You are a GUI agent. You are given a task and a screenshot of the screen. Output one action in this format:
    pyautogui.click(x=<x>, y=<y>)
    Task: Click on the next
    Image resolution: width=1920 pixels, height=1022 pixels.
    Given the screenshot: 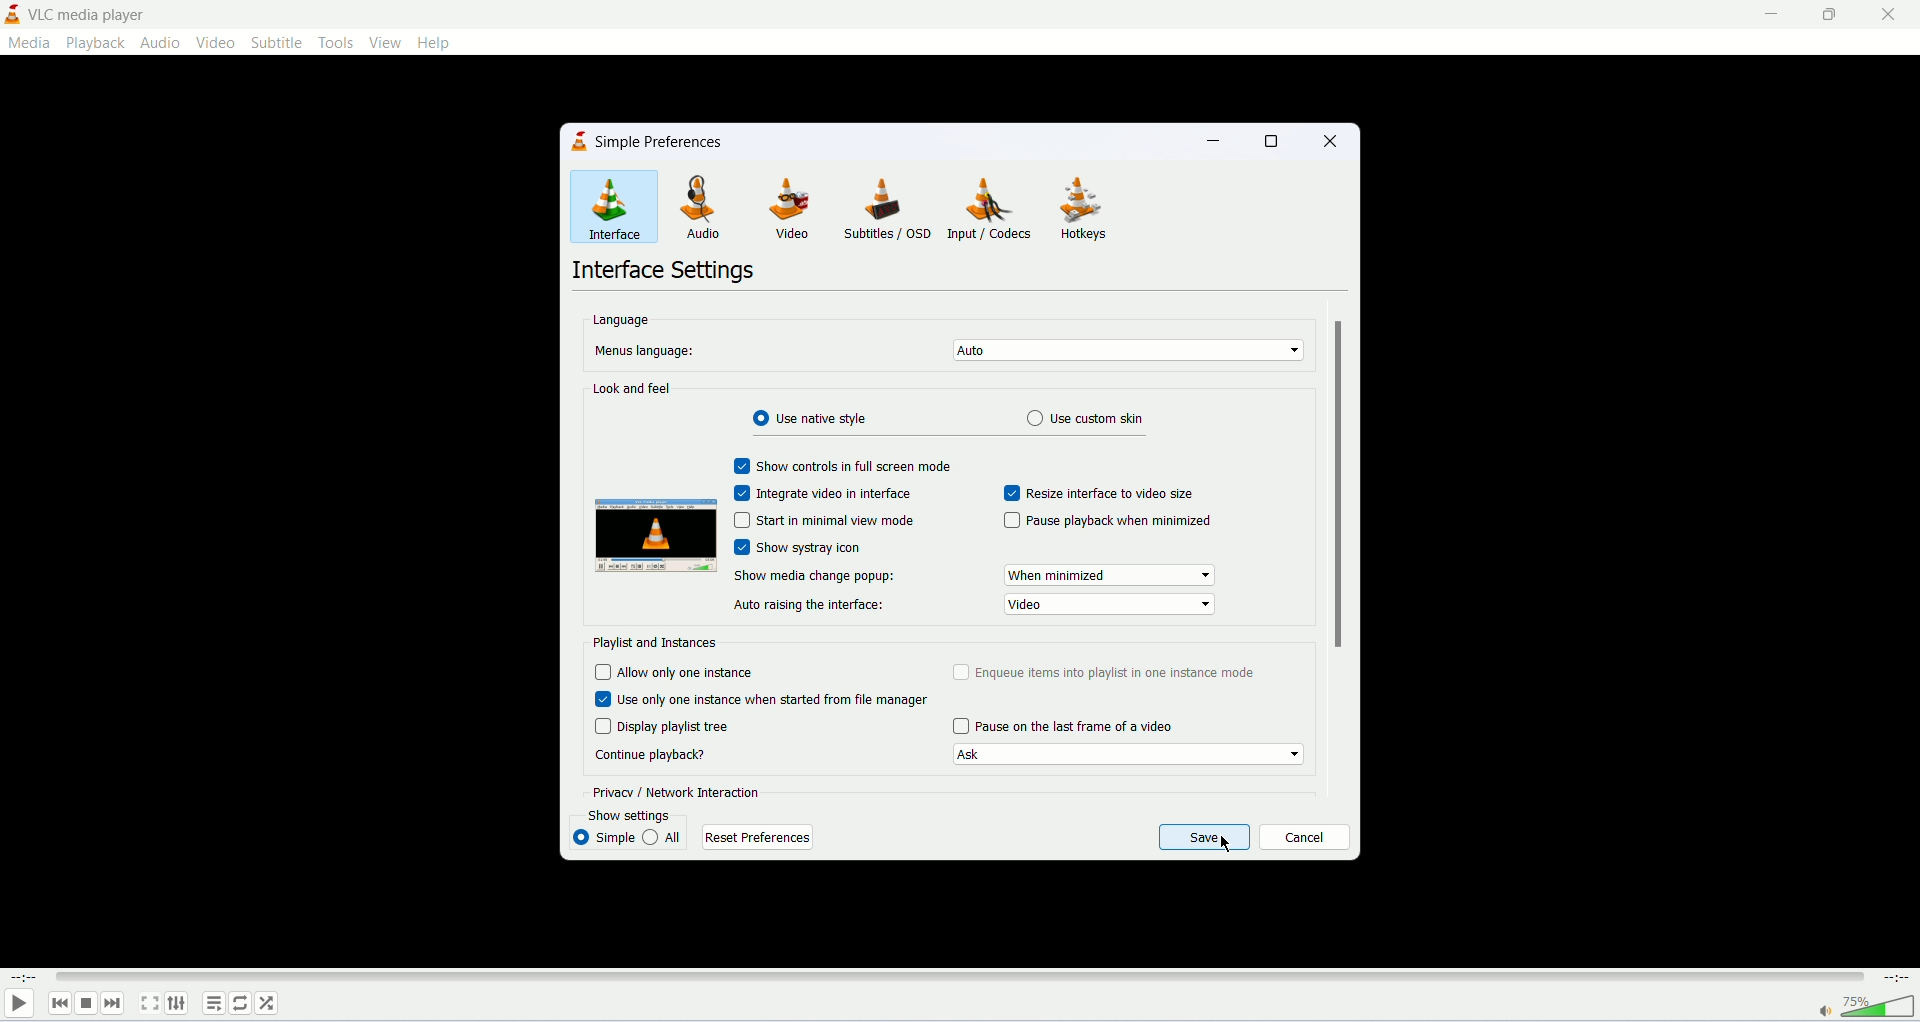 What is the action you would take?
    pyautogui.click(x=115, y=1007)
    